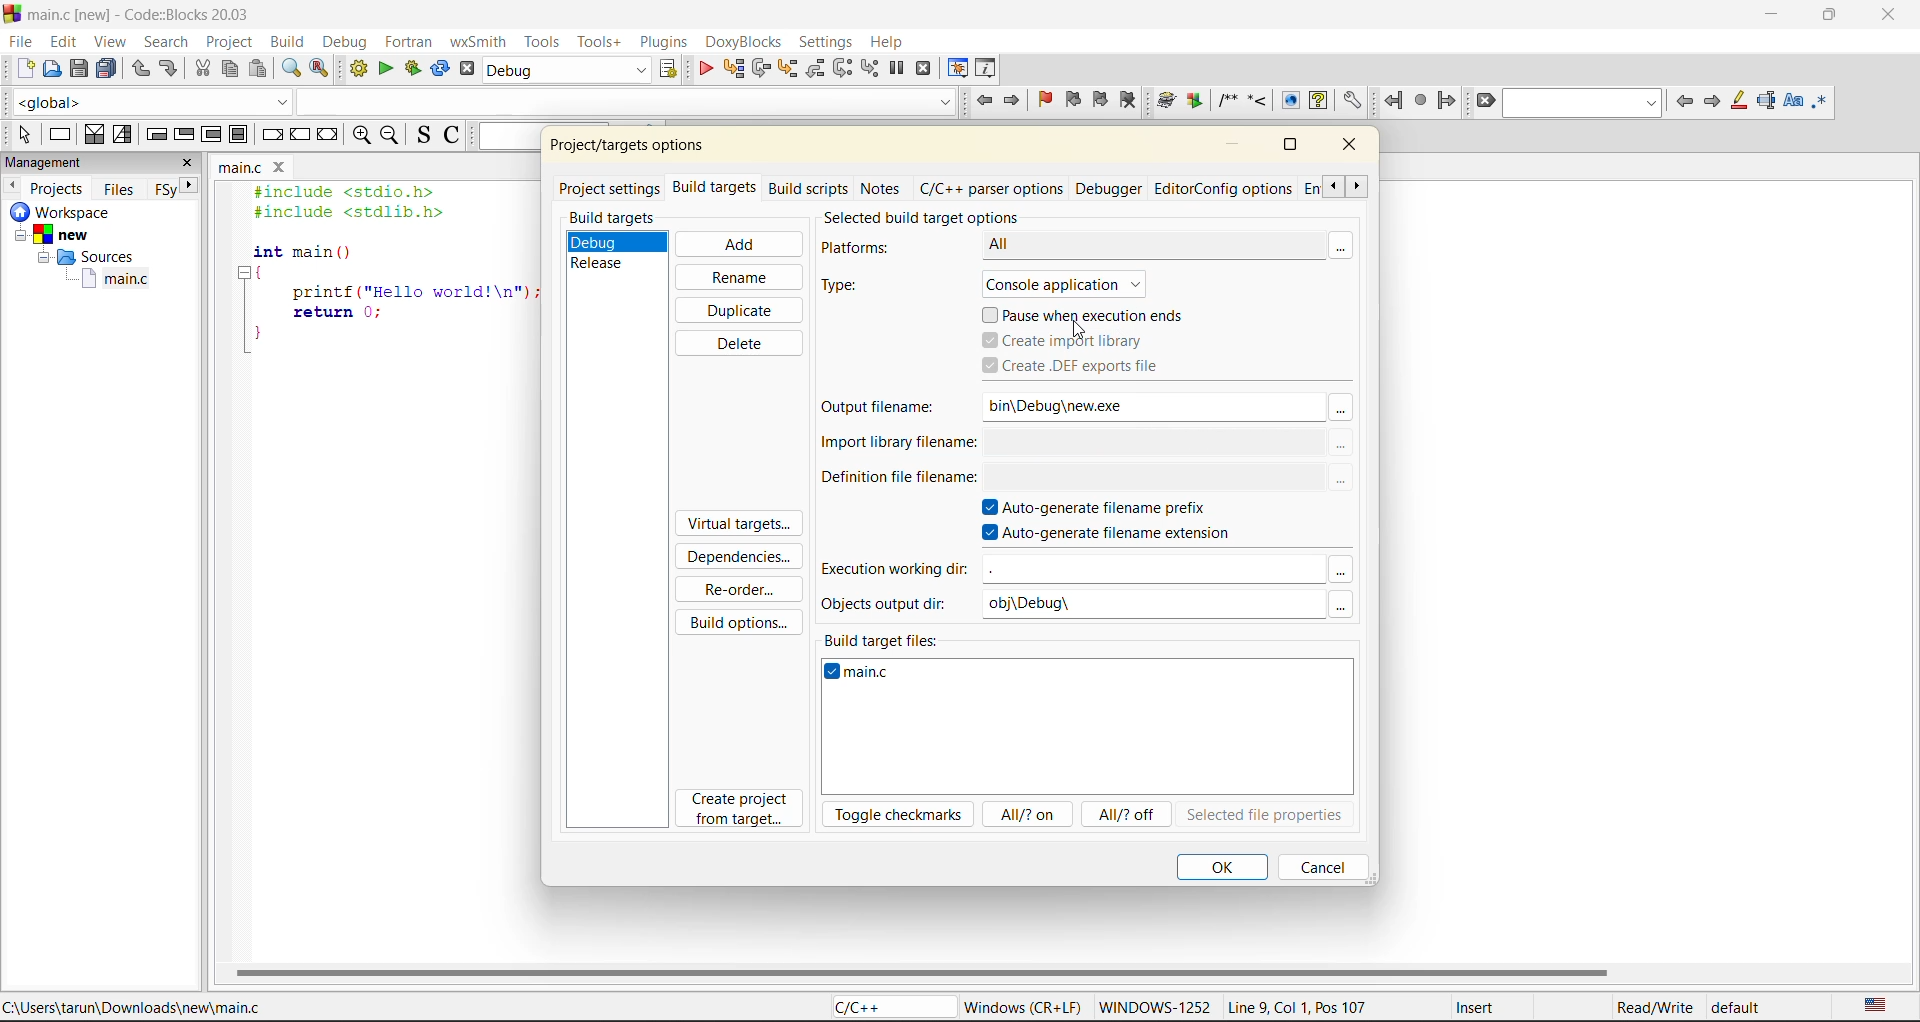 Image resolution: width=1920 pixels, height=1022 pixels. Describe the element at coordinates (1099, 98) in the screenshot. I see `next bookmark` at that location.